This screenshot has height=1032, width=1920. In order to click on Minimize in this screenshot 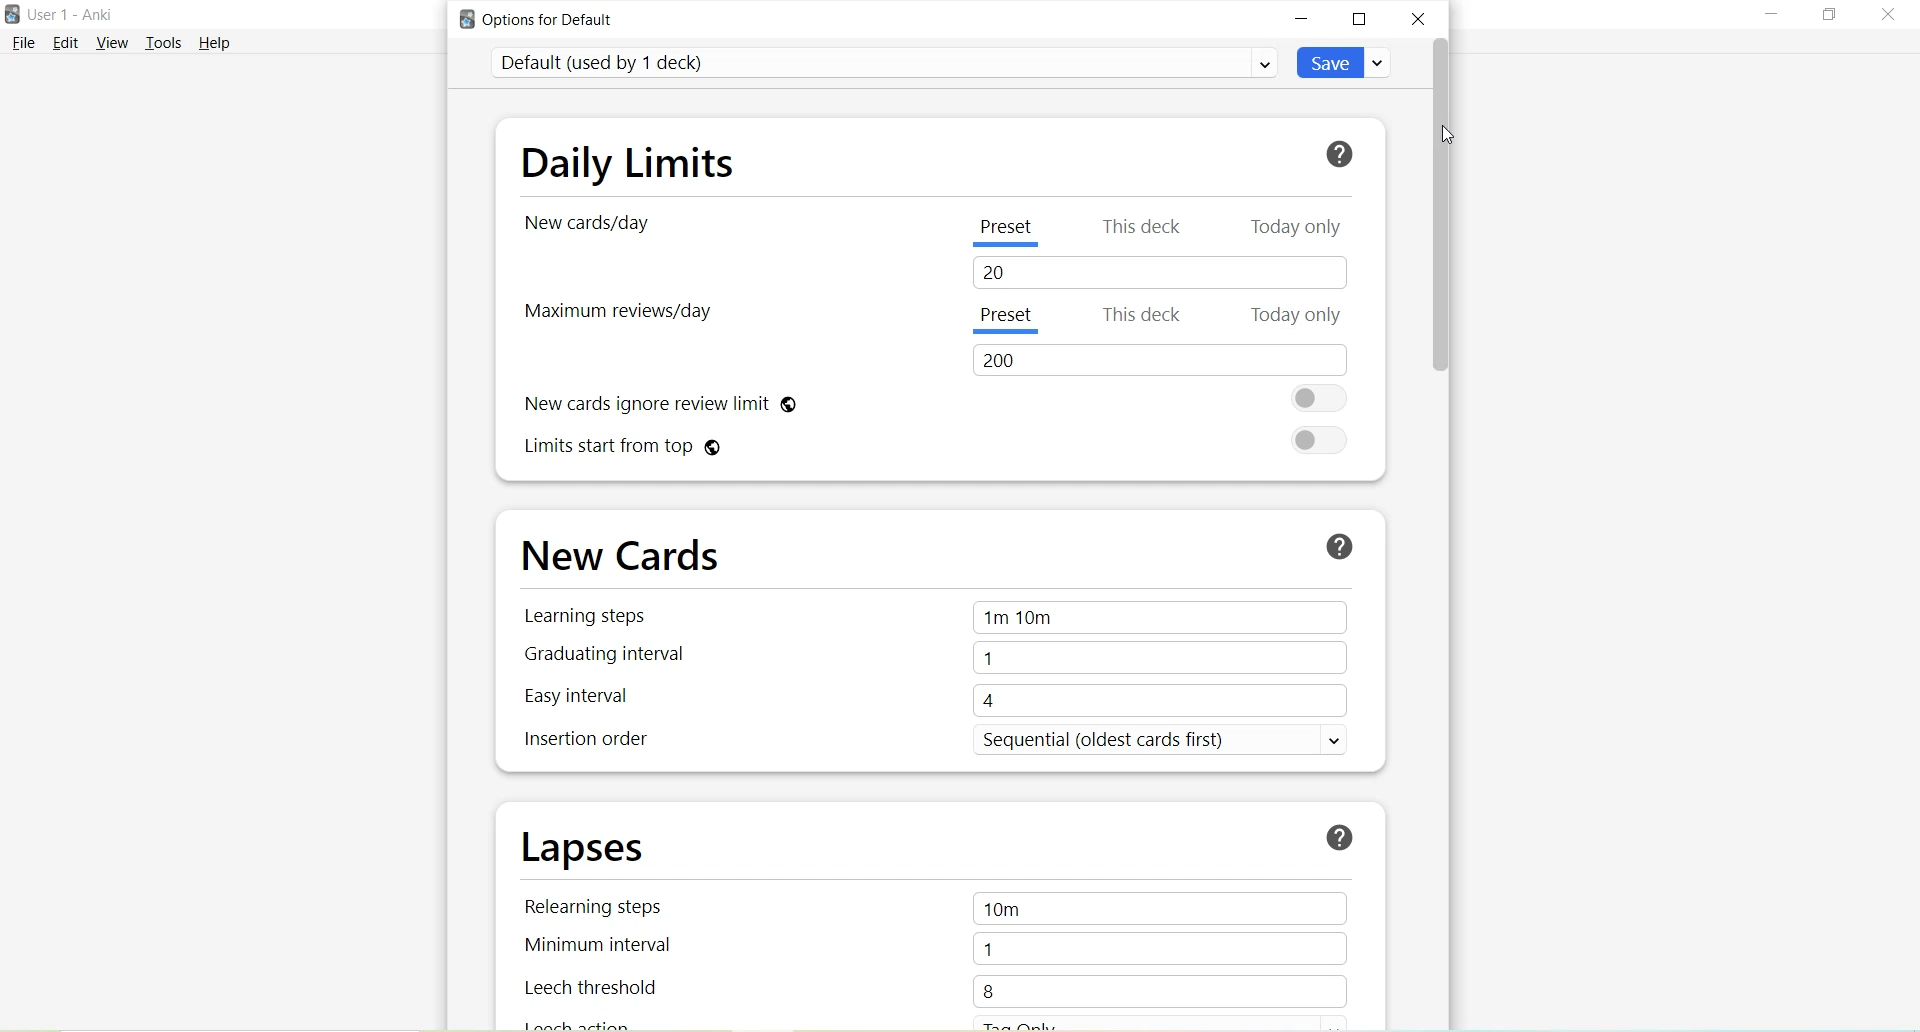, I will do `click(1772, 16)`.